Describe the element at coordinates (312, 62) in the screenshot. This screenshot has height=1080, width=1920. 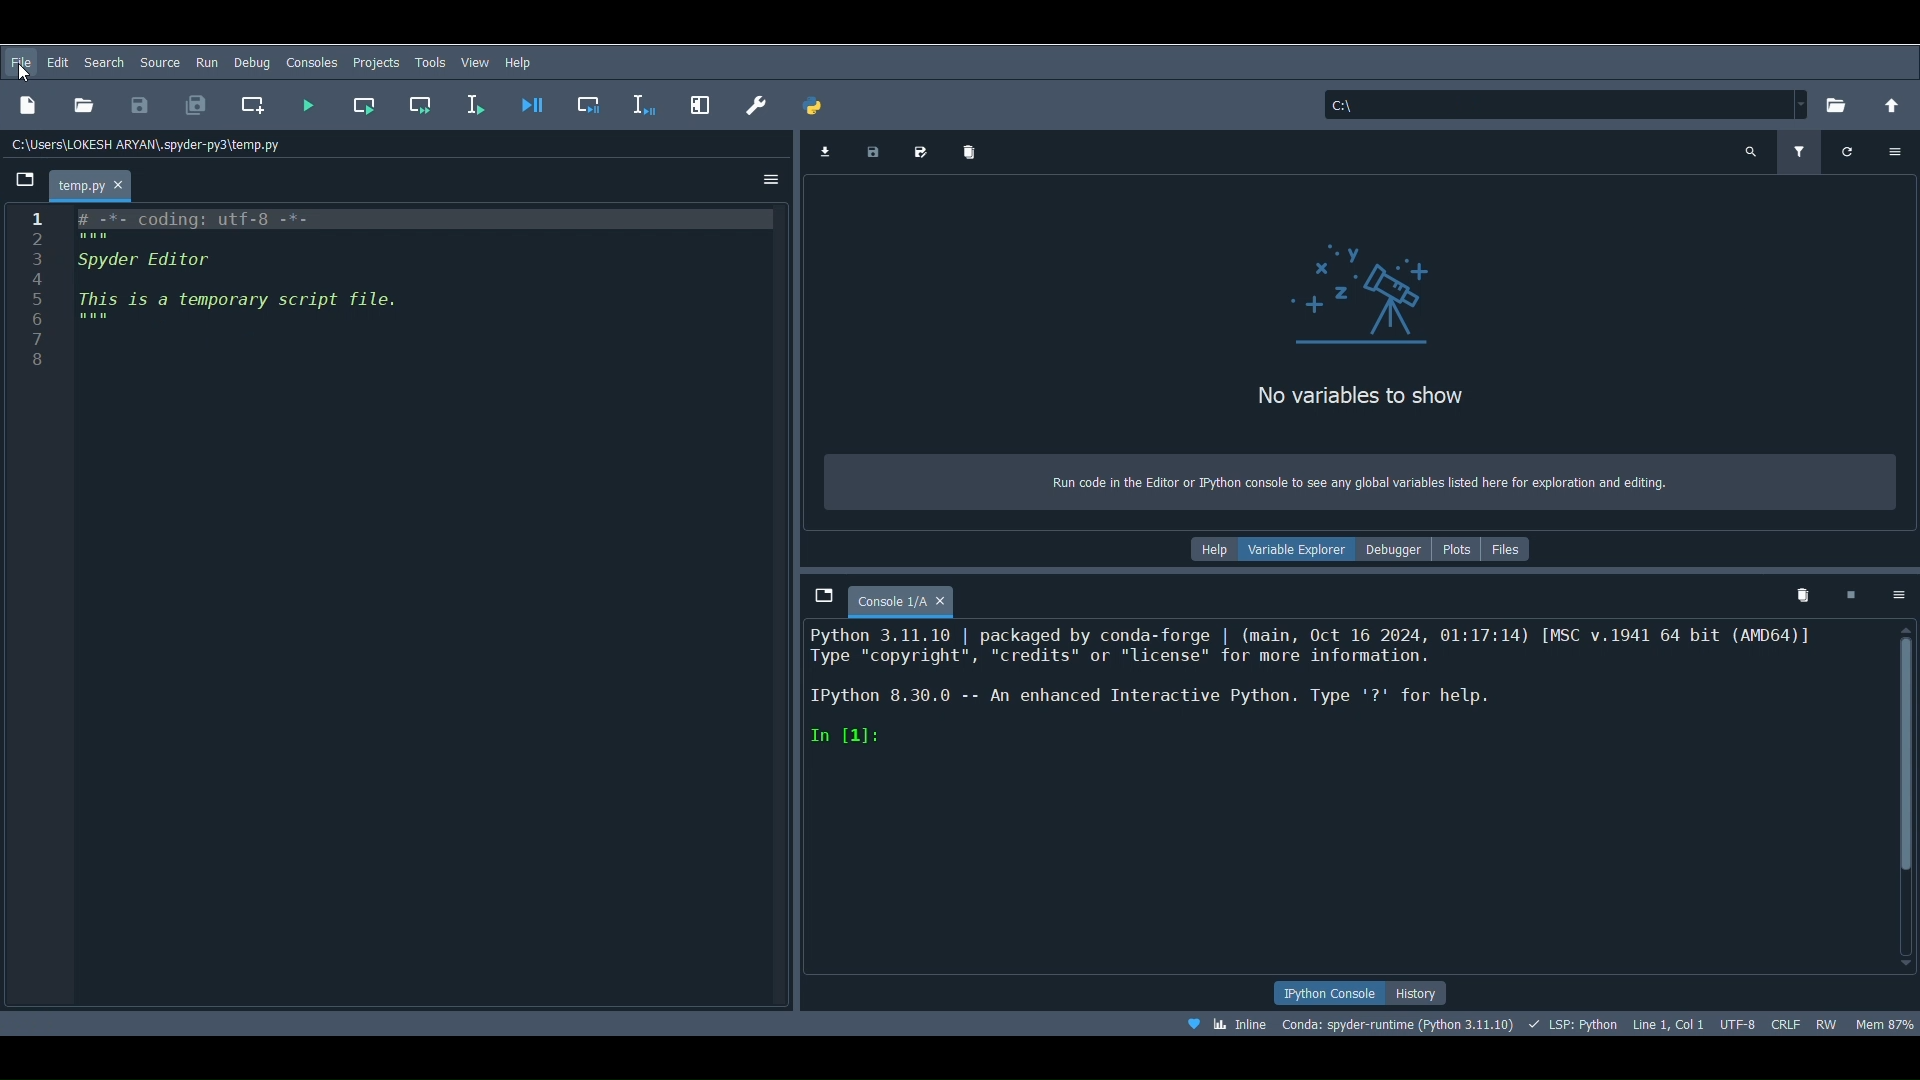
I see `Consoles` at that location.